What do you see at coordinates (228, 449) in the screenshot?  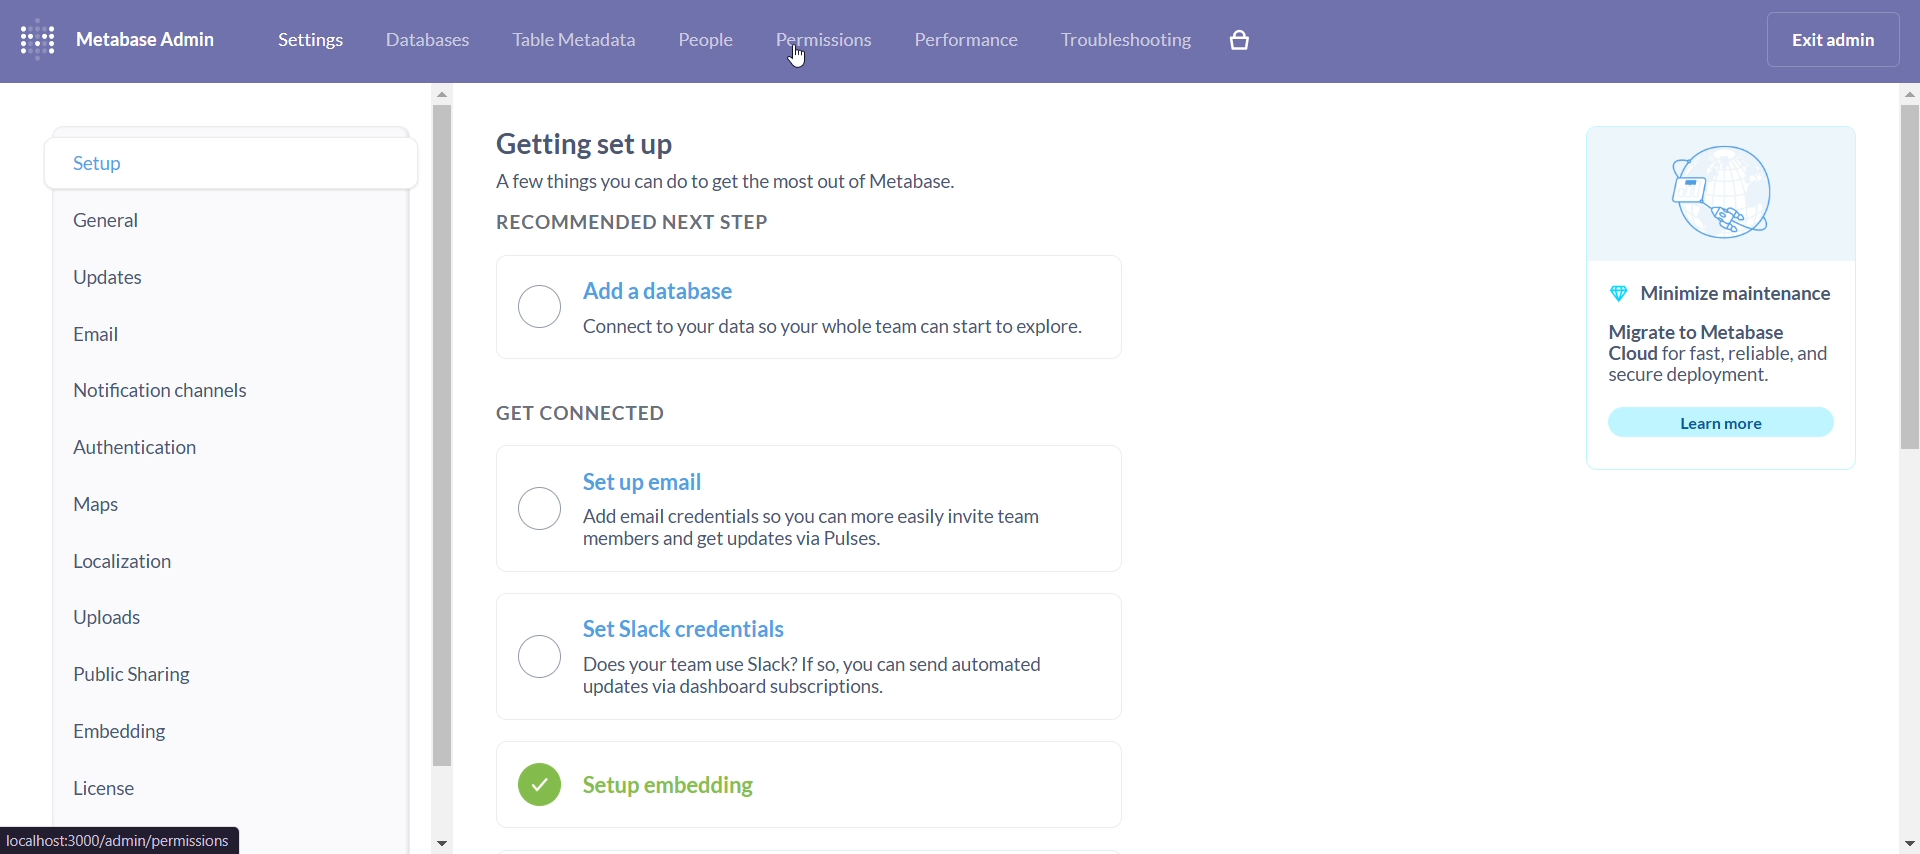 I see `authentication` at bounding box center [228, 449].